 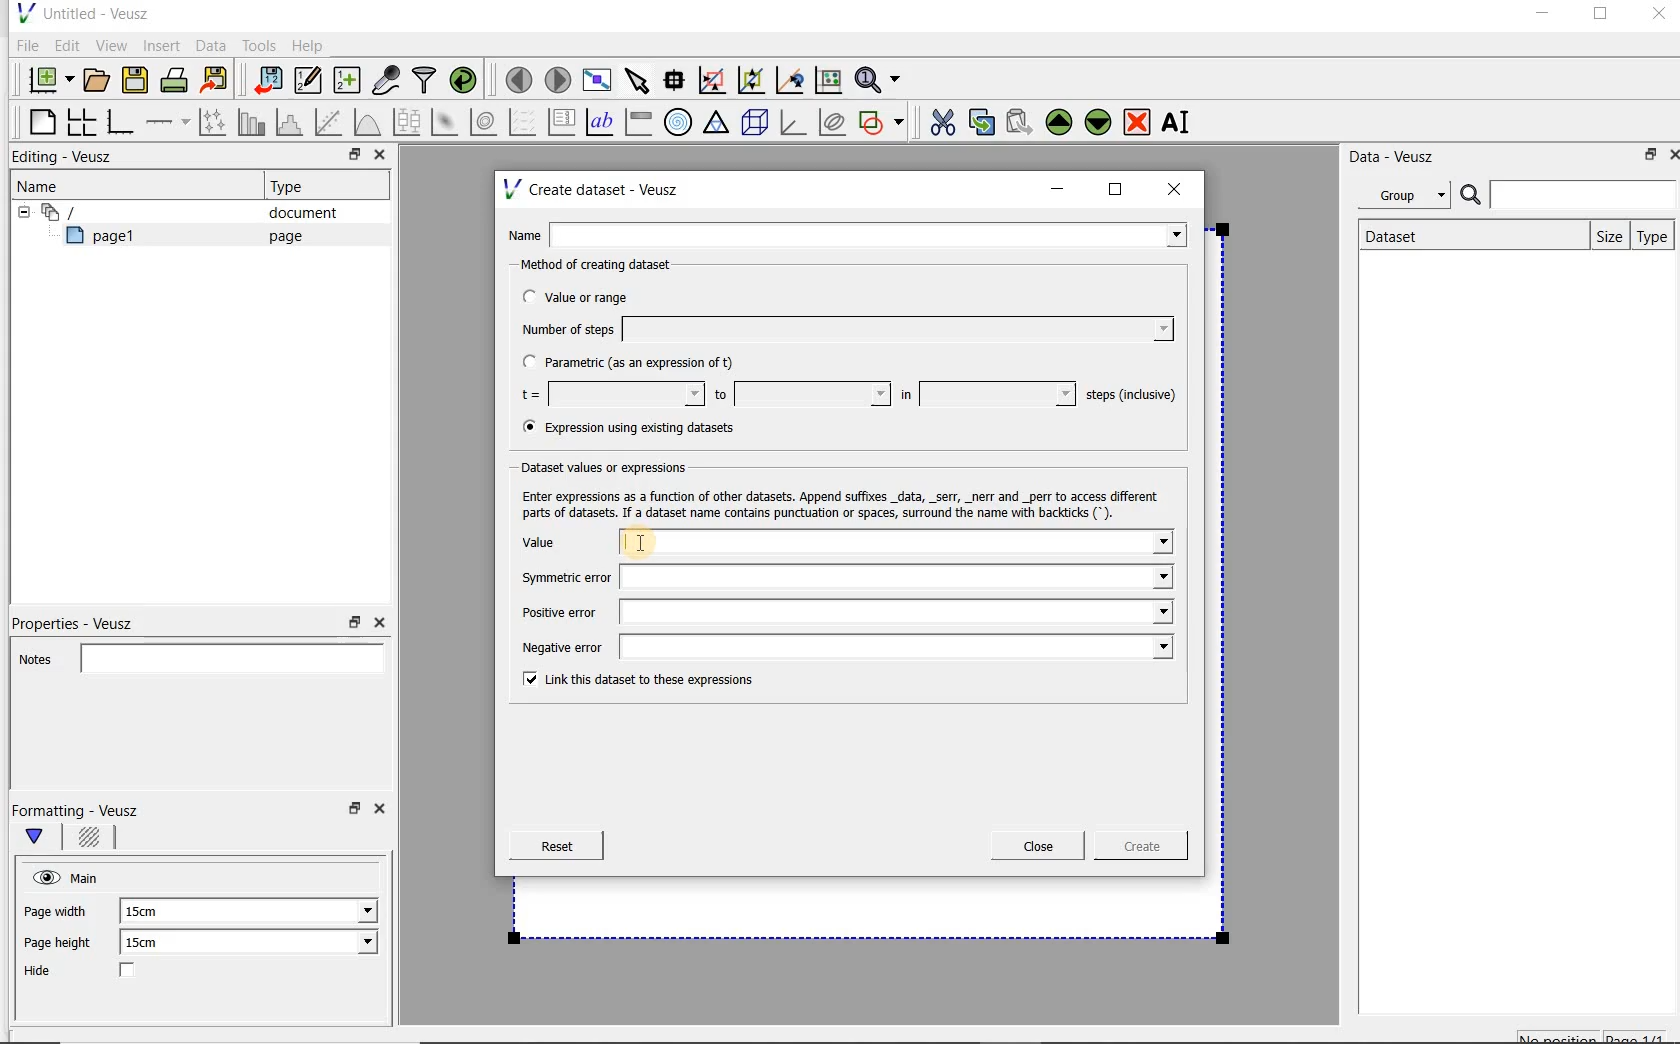 What do you see at coordinates (352, 814) in the screenshot?
I see `restore down` at bounding box center [352, 814].